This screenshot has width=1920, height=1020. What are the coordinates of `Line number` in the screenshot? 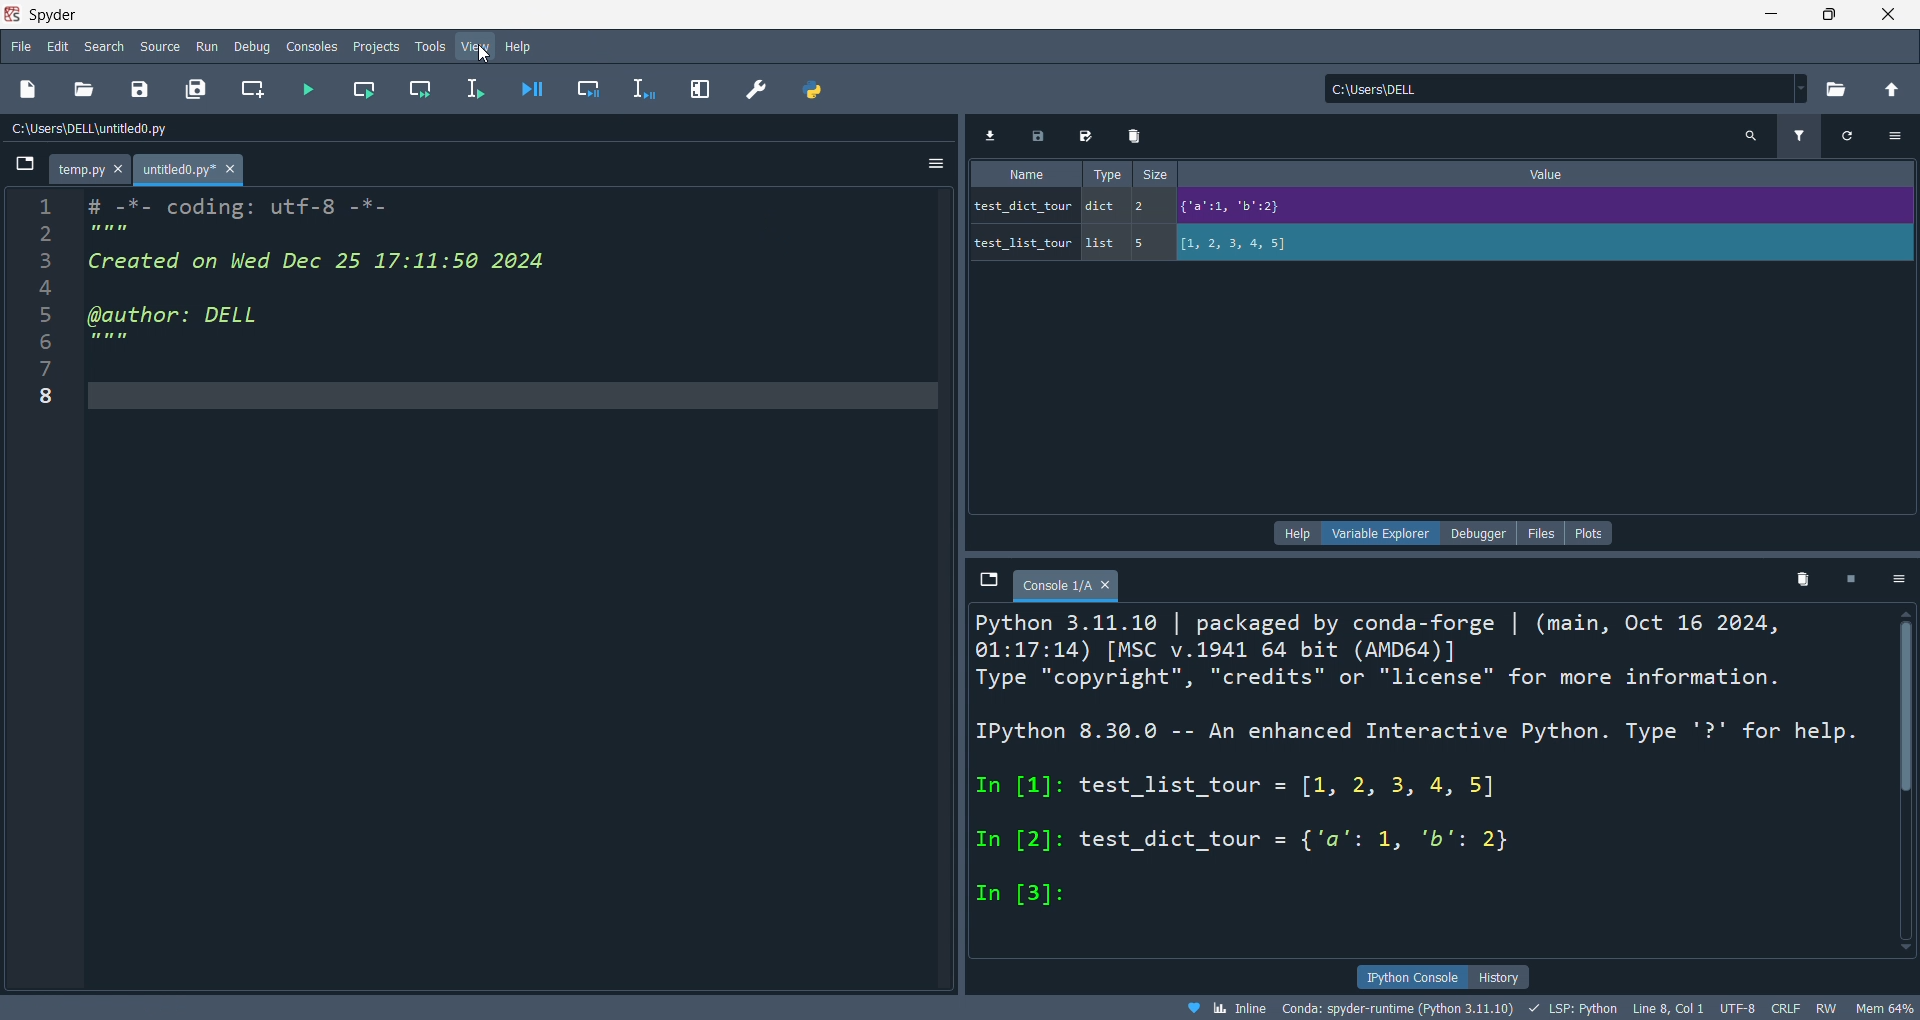 It's located at (44, 308).